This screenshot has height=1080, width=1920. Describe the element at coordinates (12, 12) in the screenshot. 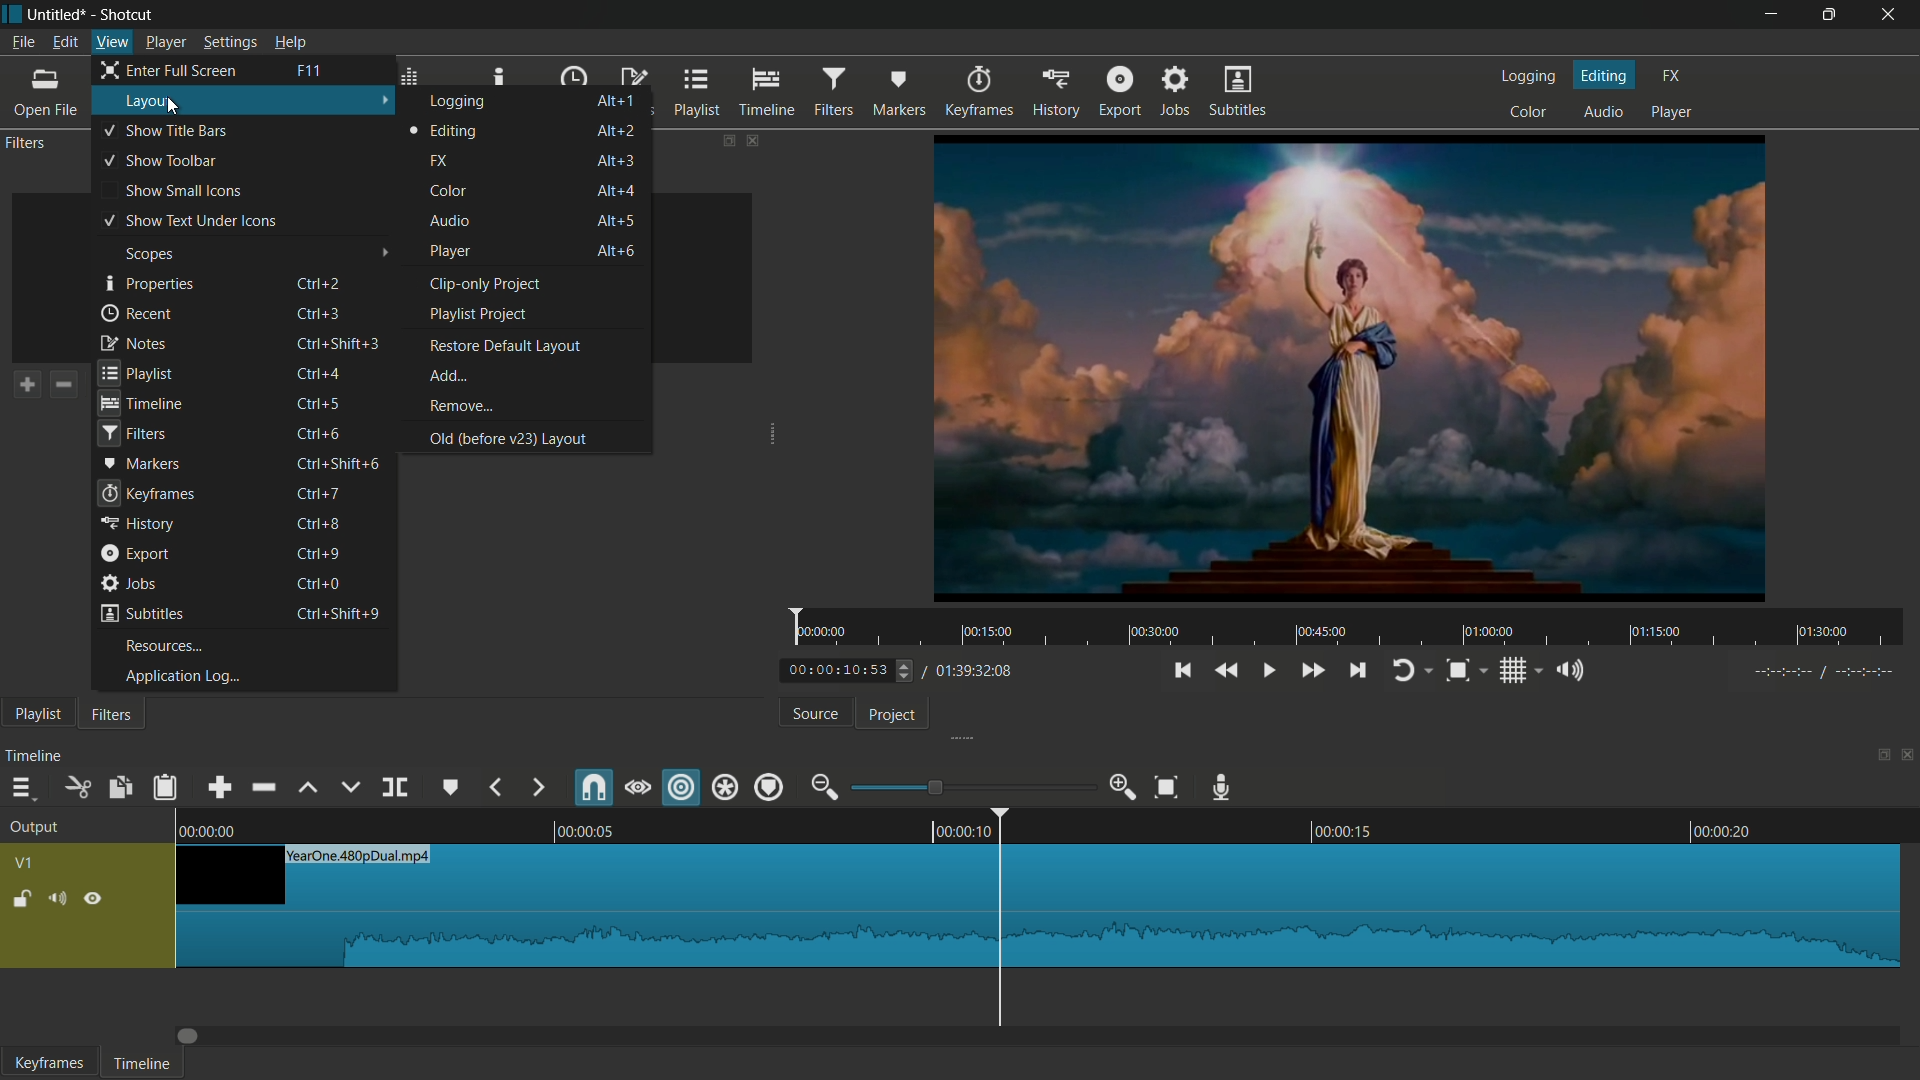

I see `app icon` at that location.